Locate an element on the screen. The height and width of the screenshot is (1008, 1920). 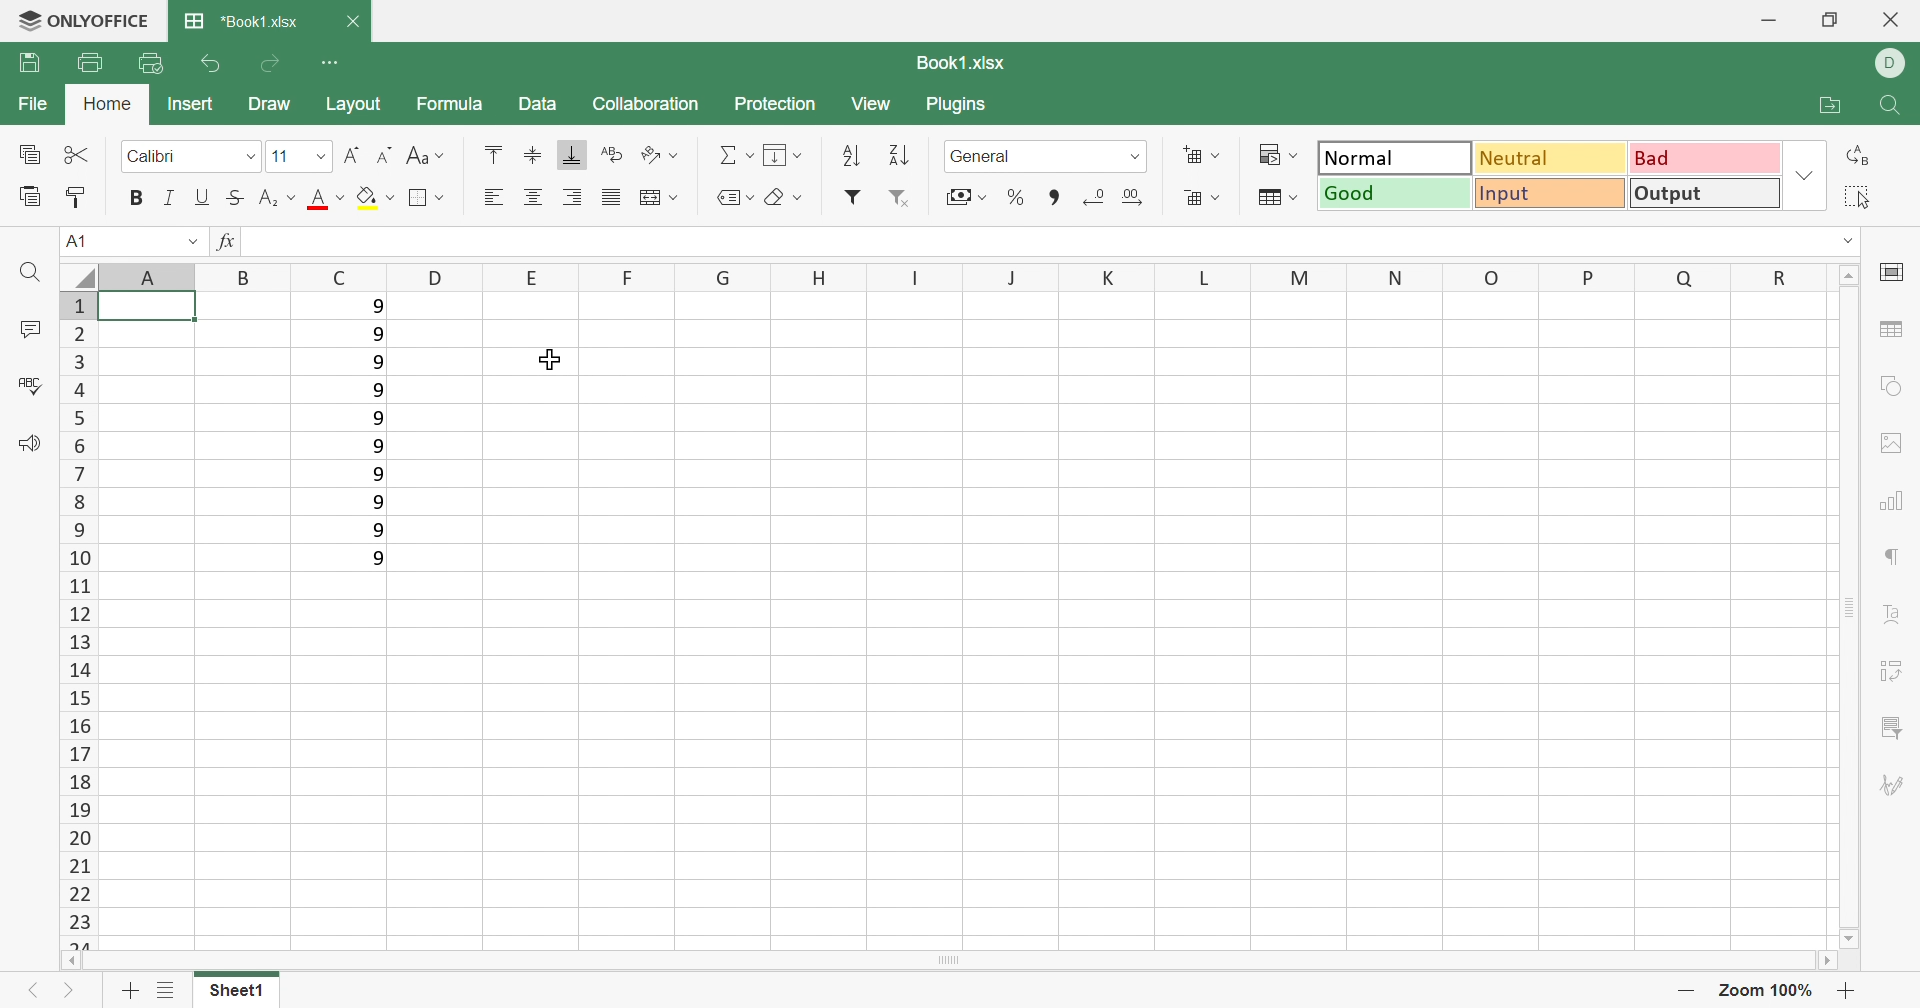
Drop Down is located at coordinates (320, 156).